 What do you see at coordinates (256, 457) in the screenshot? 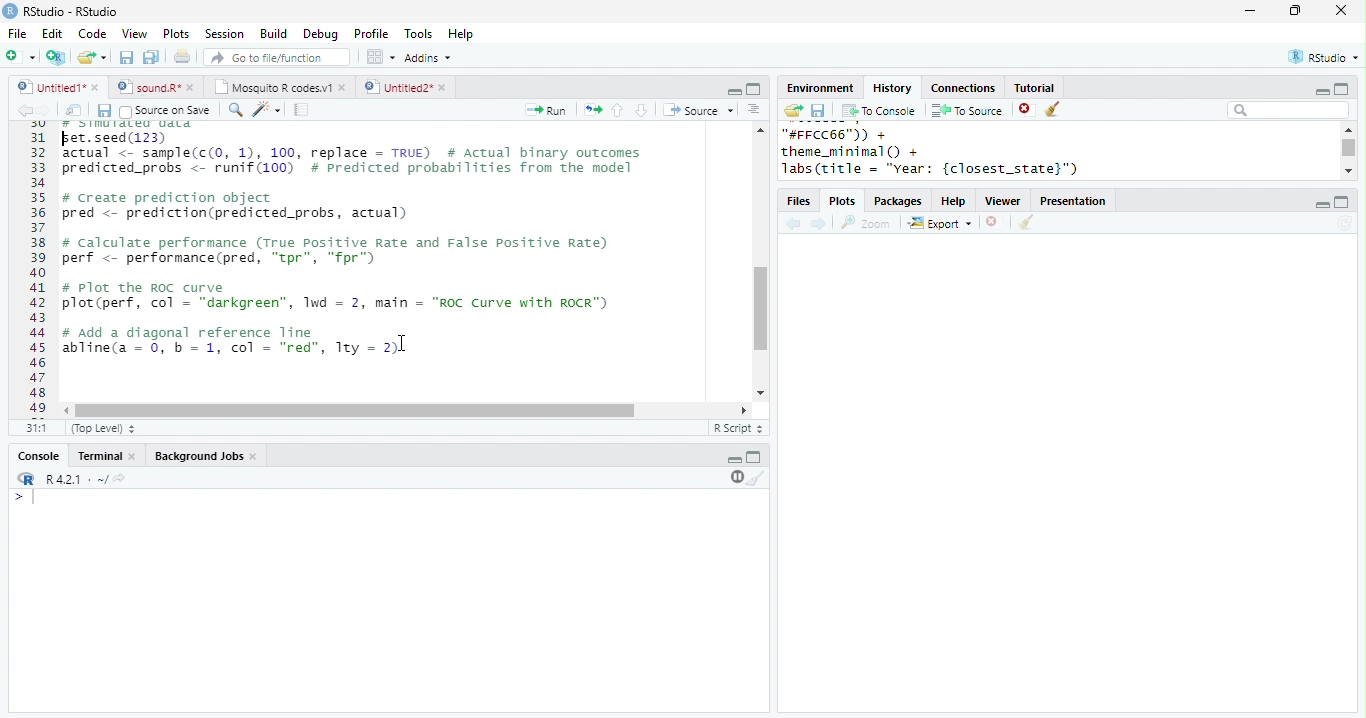
I see `close` at bounding box center [256, 457].